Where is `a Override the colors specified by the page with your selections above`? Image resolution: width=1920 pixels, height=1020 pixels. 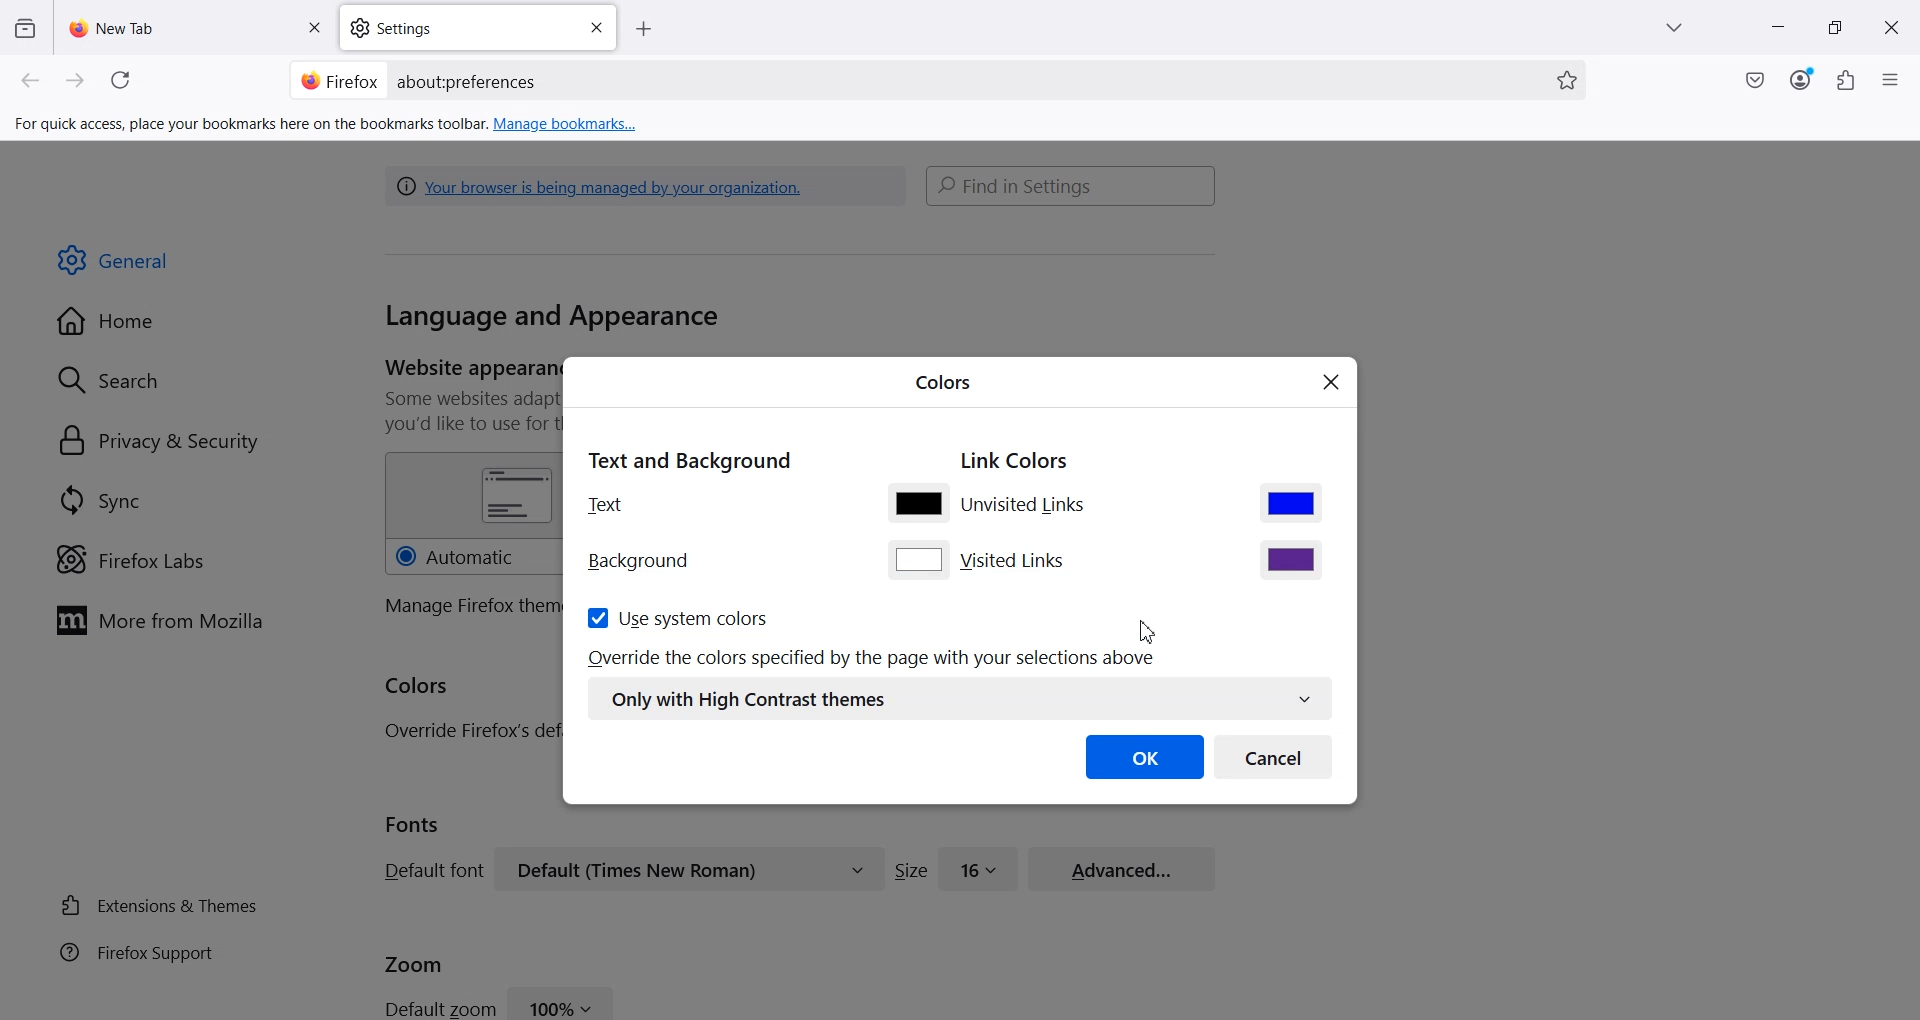
a Override the colors specified by the page with your selections above is located at coordinates (875, 658).